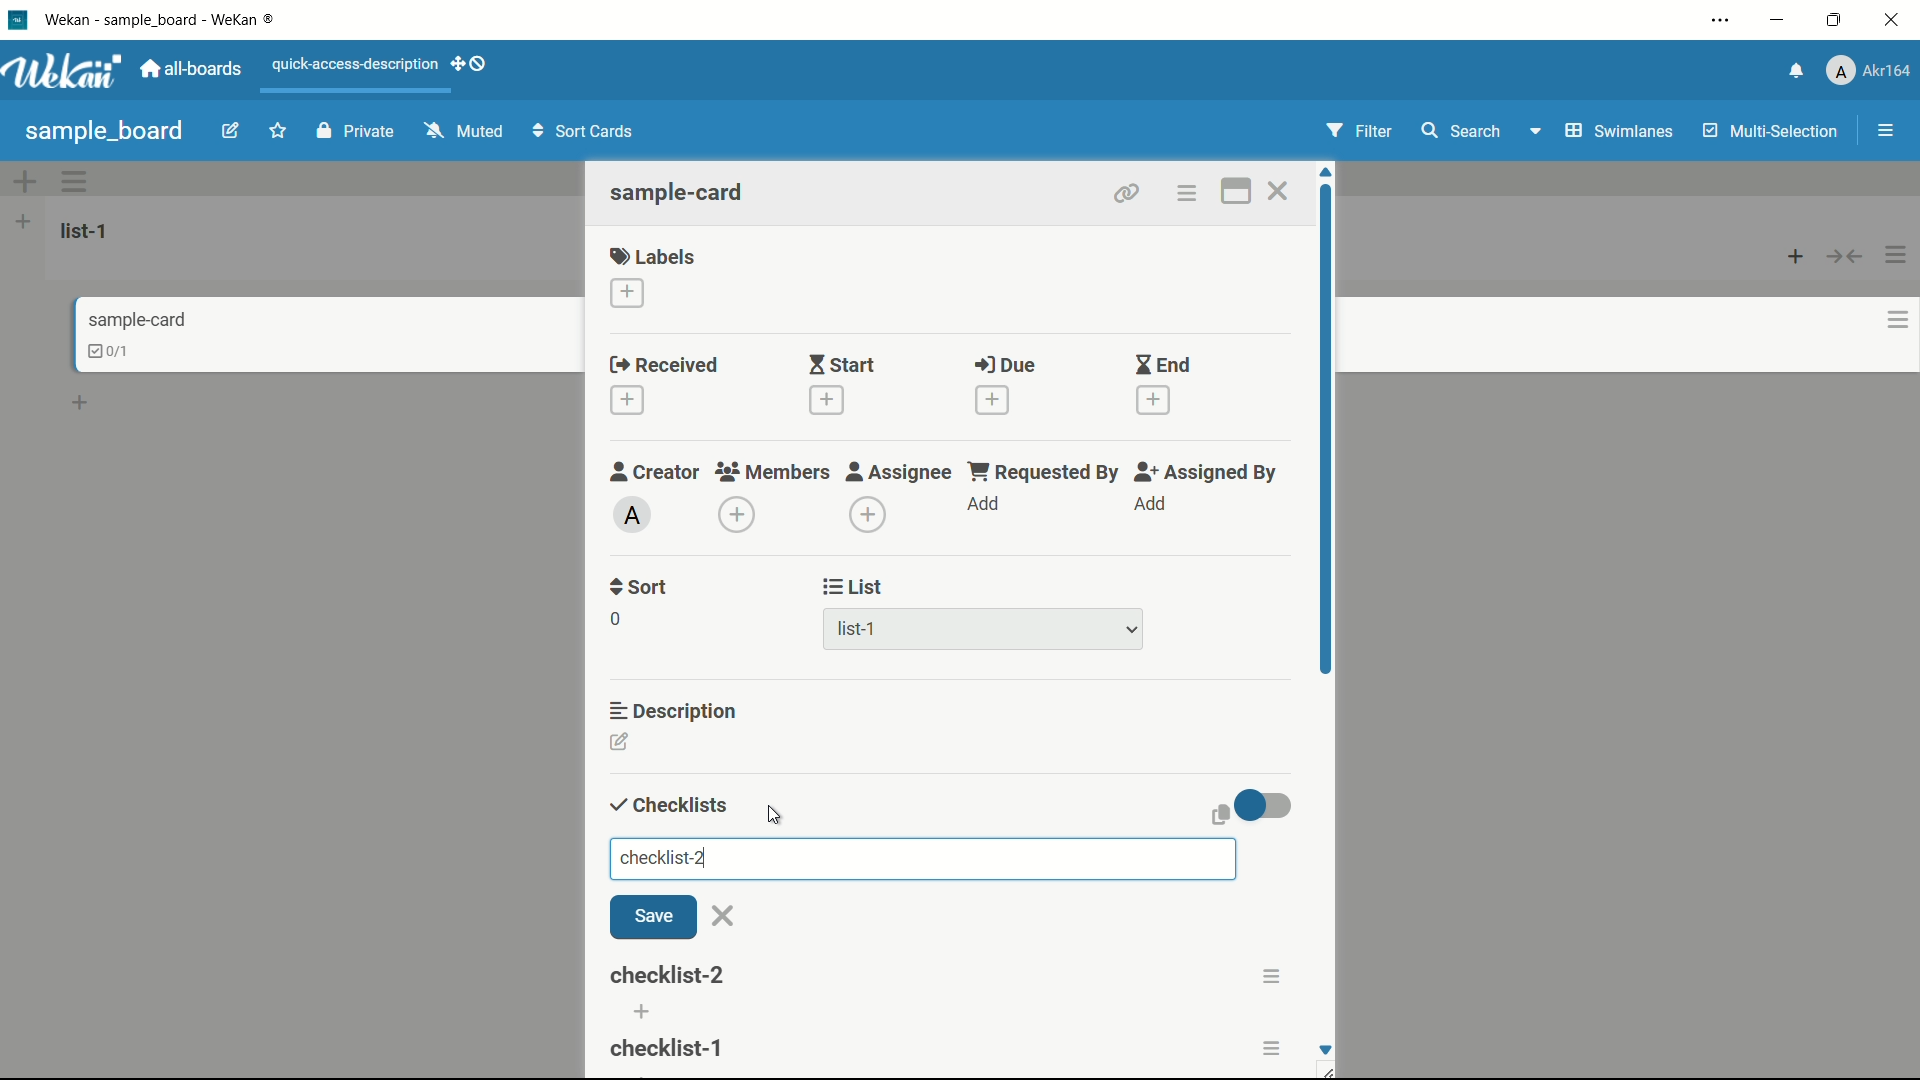  I want to click on cursor, so click(779, 813).